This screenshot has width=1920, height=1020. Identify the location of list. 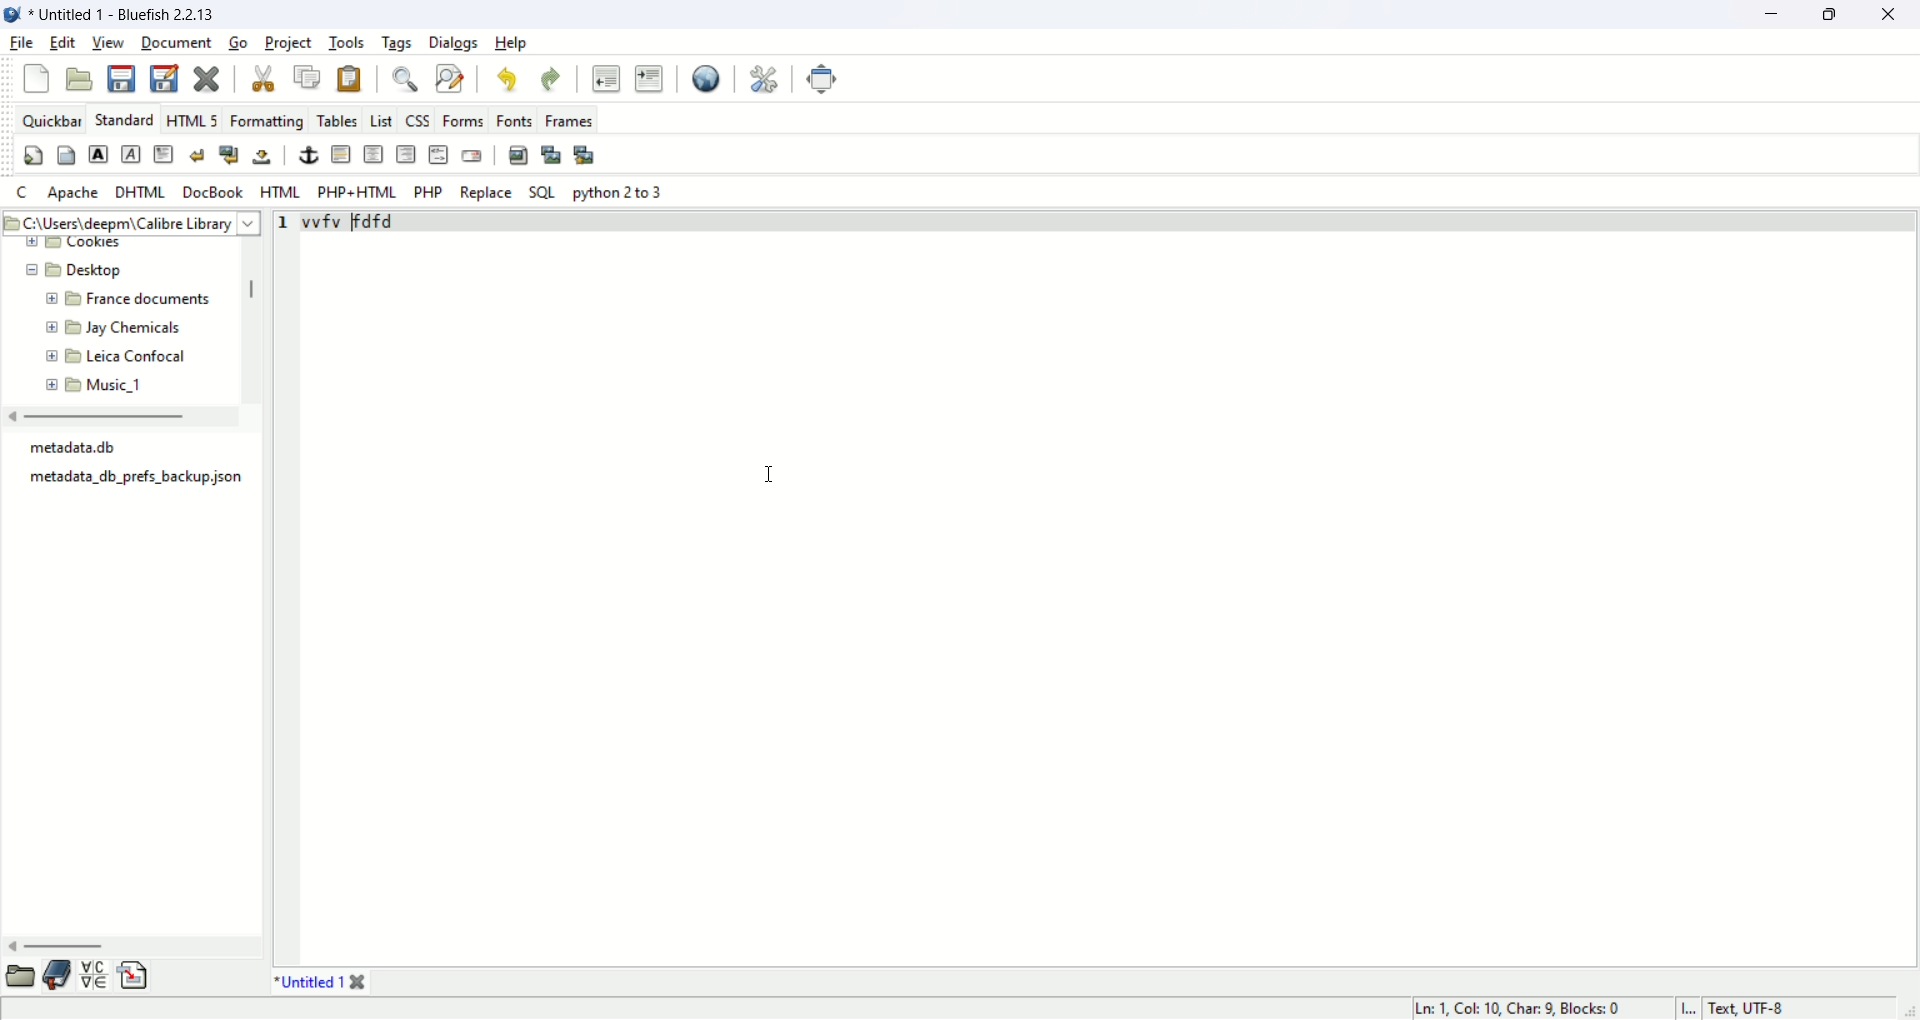
(383, 122).